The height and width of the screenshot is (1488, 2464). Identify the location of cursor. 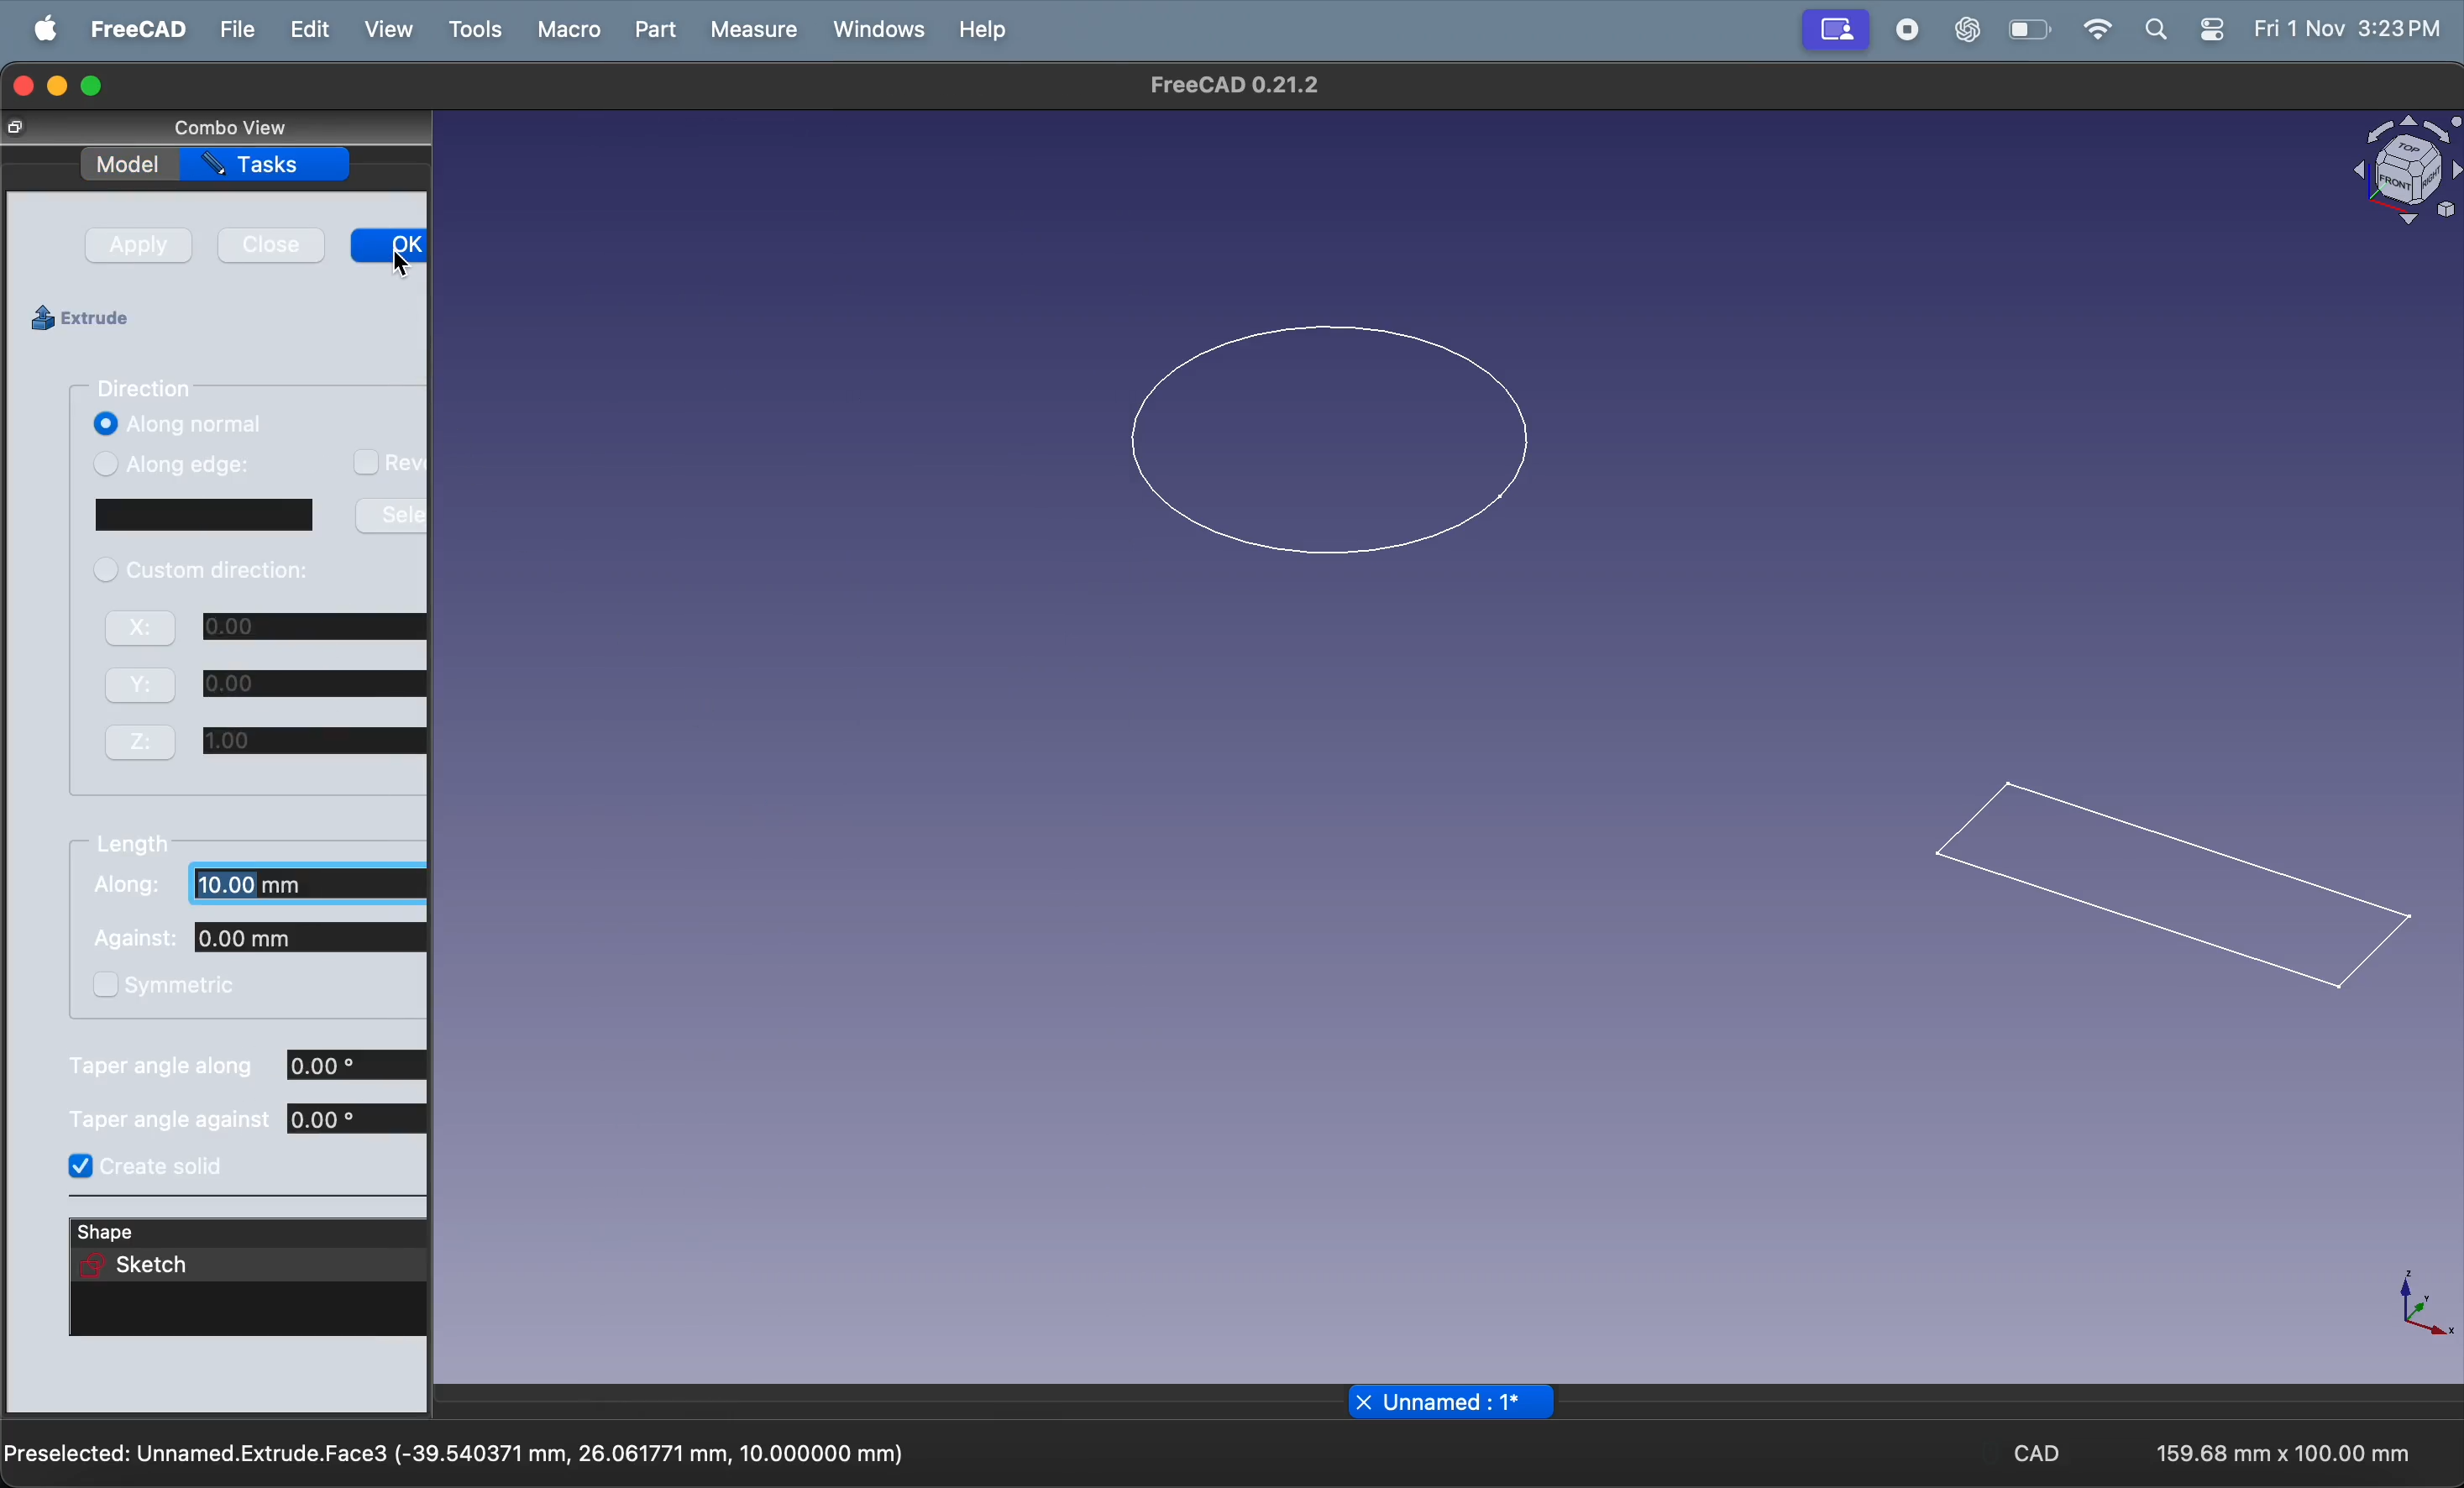
(401, 265).